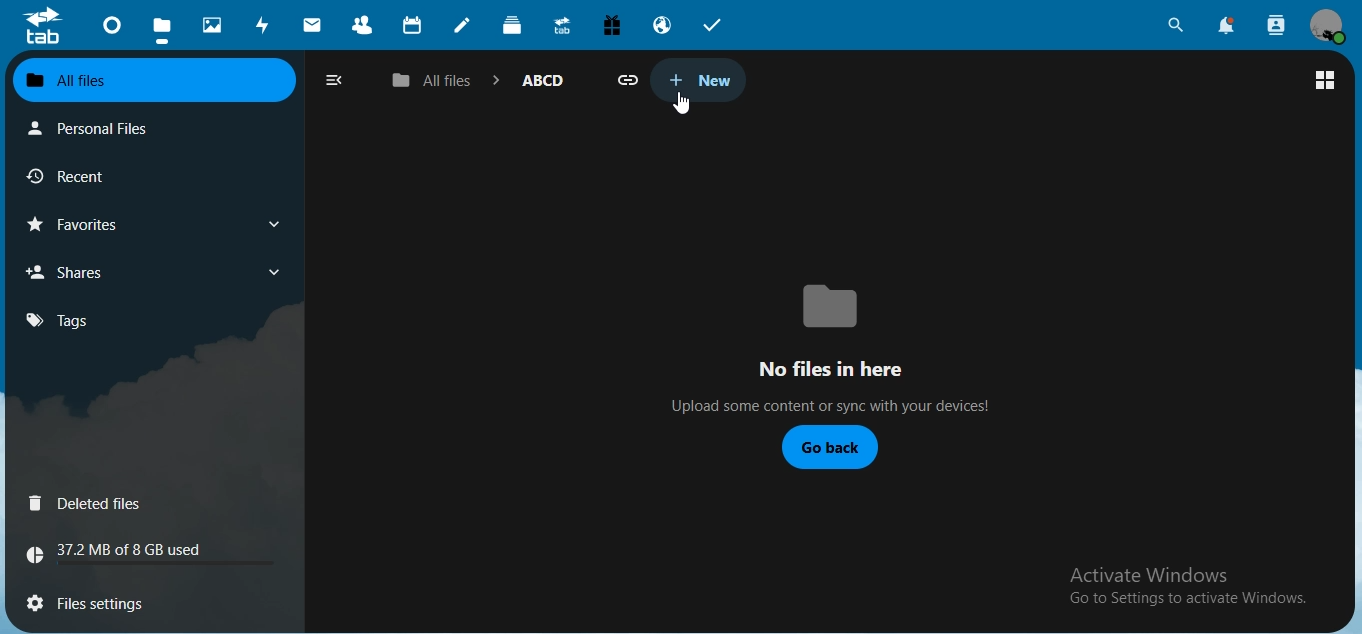 Image resolution: width=1362 pixels, height=634 pixels. What do you see at coordinates (75, 271) in the screenshot?
I see `shares` at bounding box center [75, 271].